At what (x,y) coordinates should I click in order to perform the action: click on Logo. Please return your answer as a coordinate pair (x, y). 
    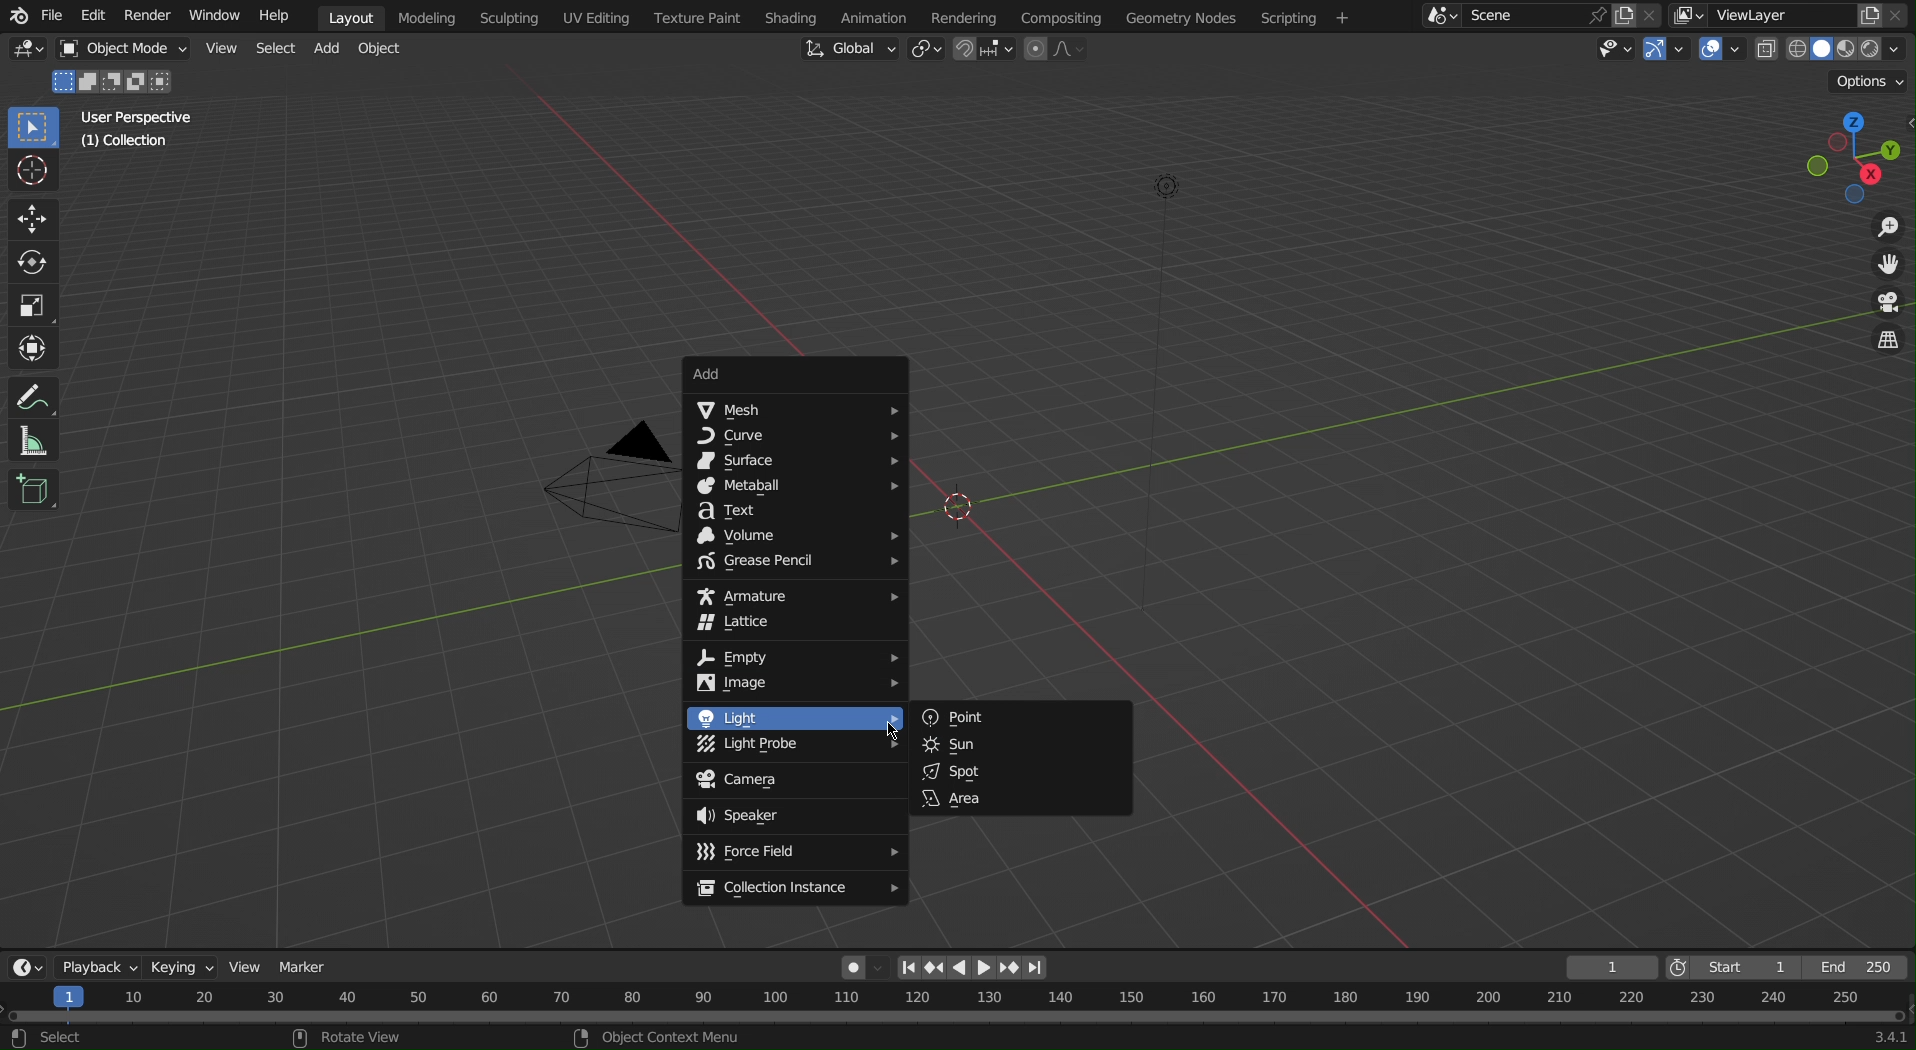
    Looking at the image, I should click on (16, 17).